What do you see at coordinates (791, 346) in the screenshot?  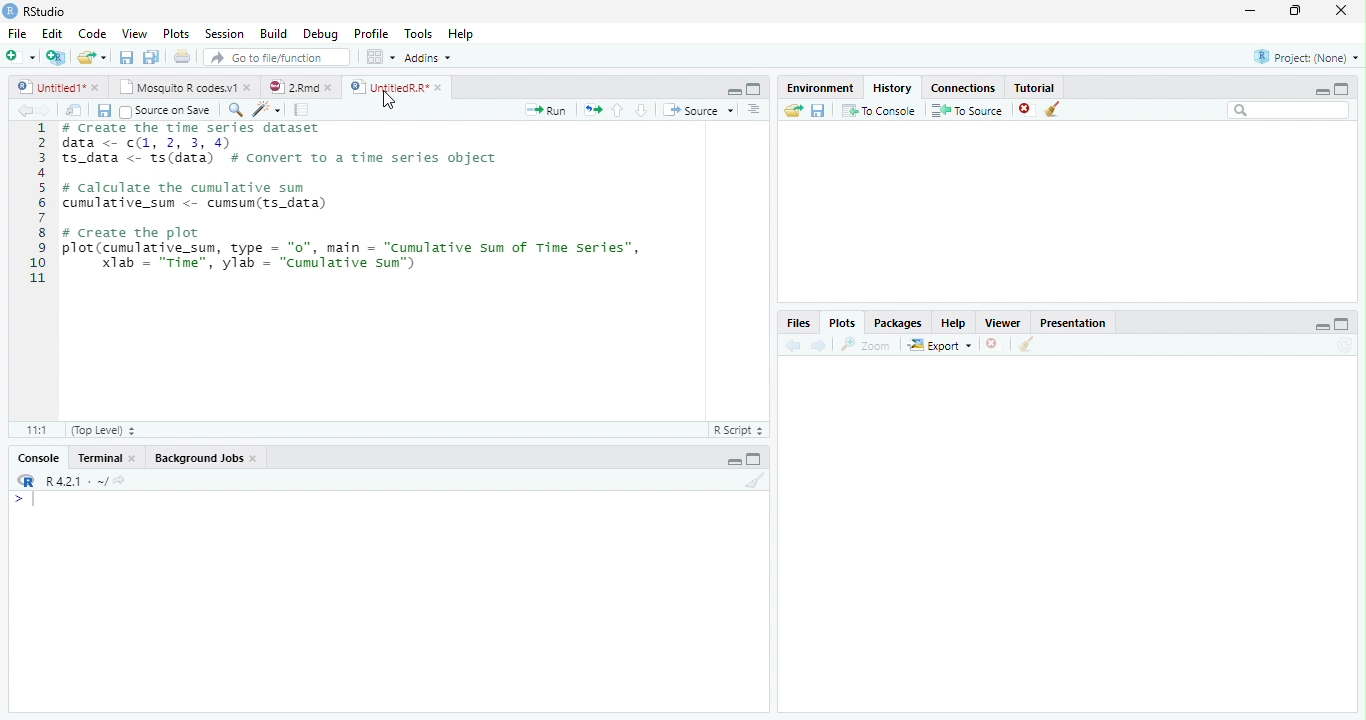 I see `Back` at bounding box center [791, 346].